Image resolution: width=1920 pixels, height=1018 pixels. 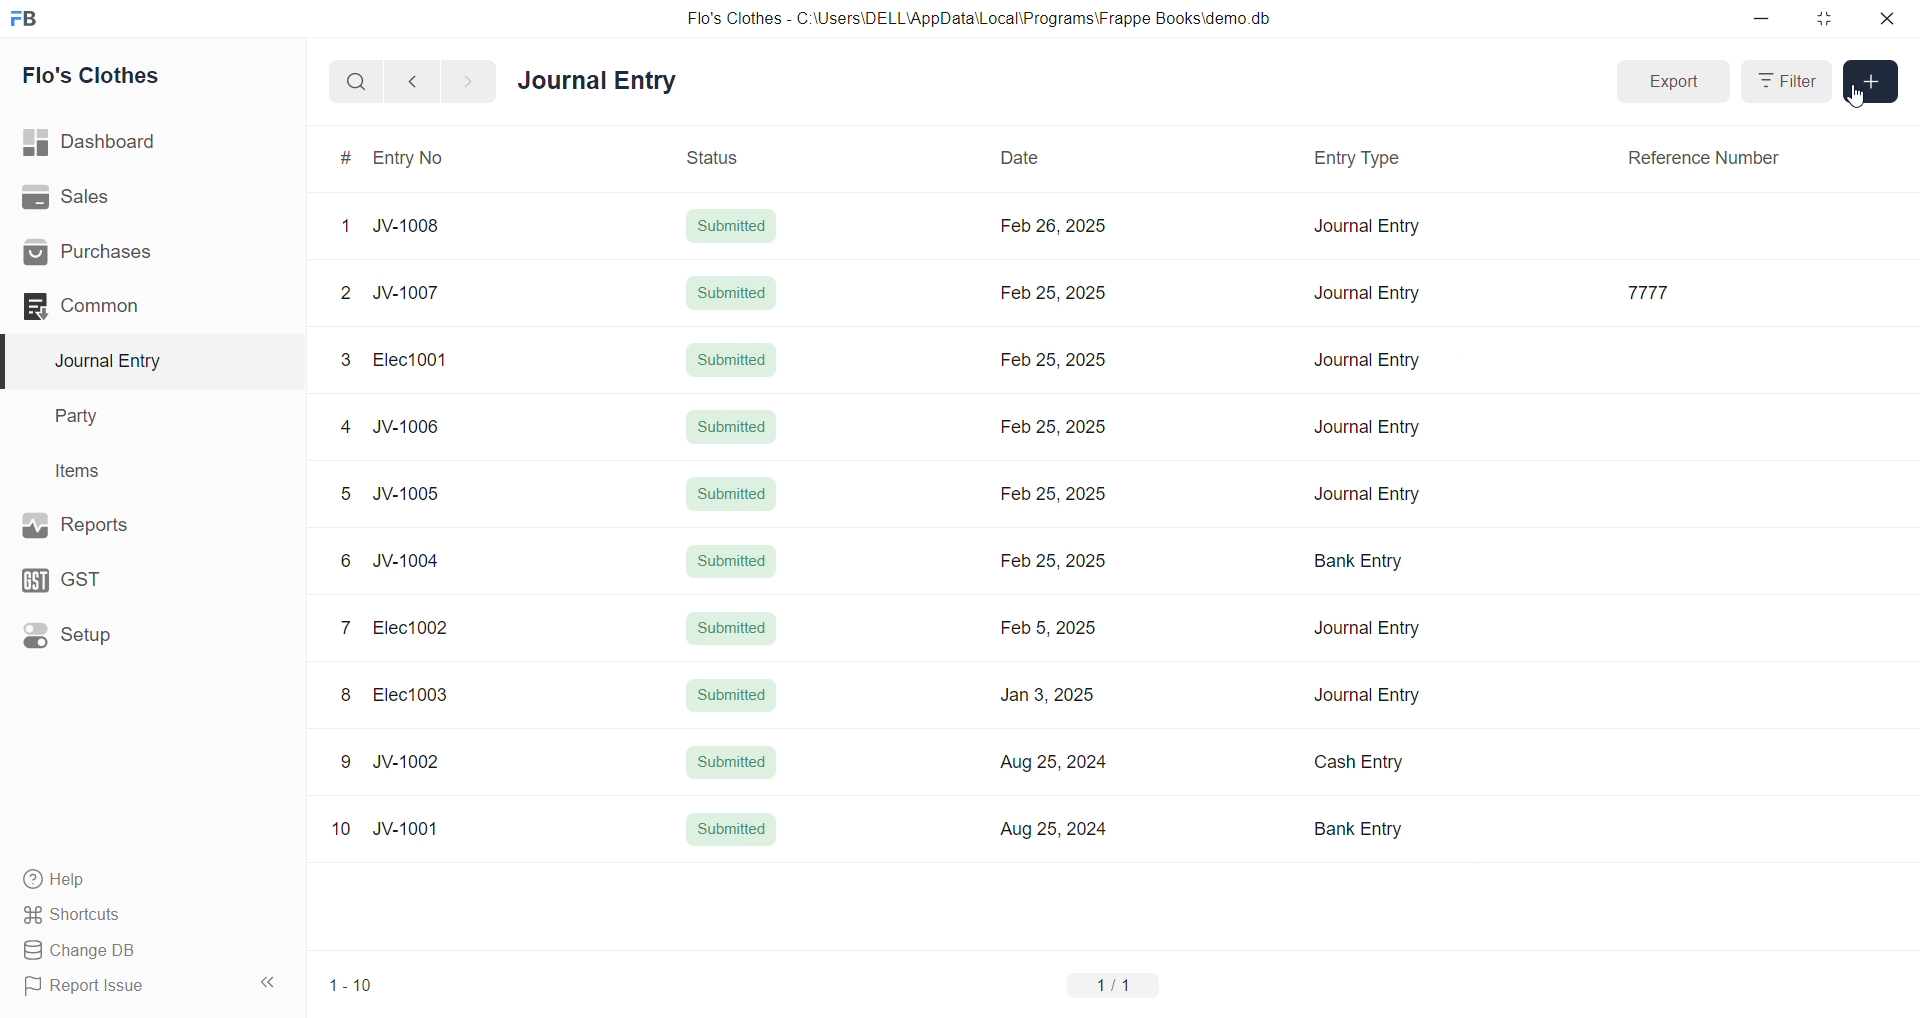 I want to click on JV-1005, so click(x=408, y=494).